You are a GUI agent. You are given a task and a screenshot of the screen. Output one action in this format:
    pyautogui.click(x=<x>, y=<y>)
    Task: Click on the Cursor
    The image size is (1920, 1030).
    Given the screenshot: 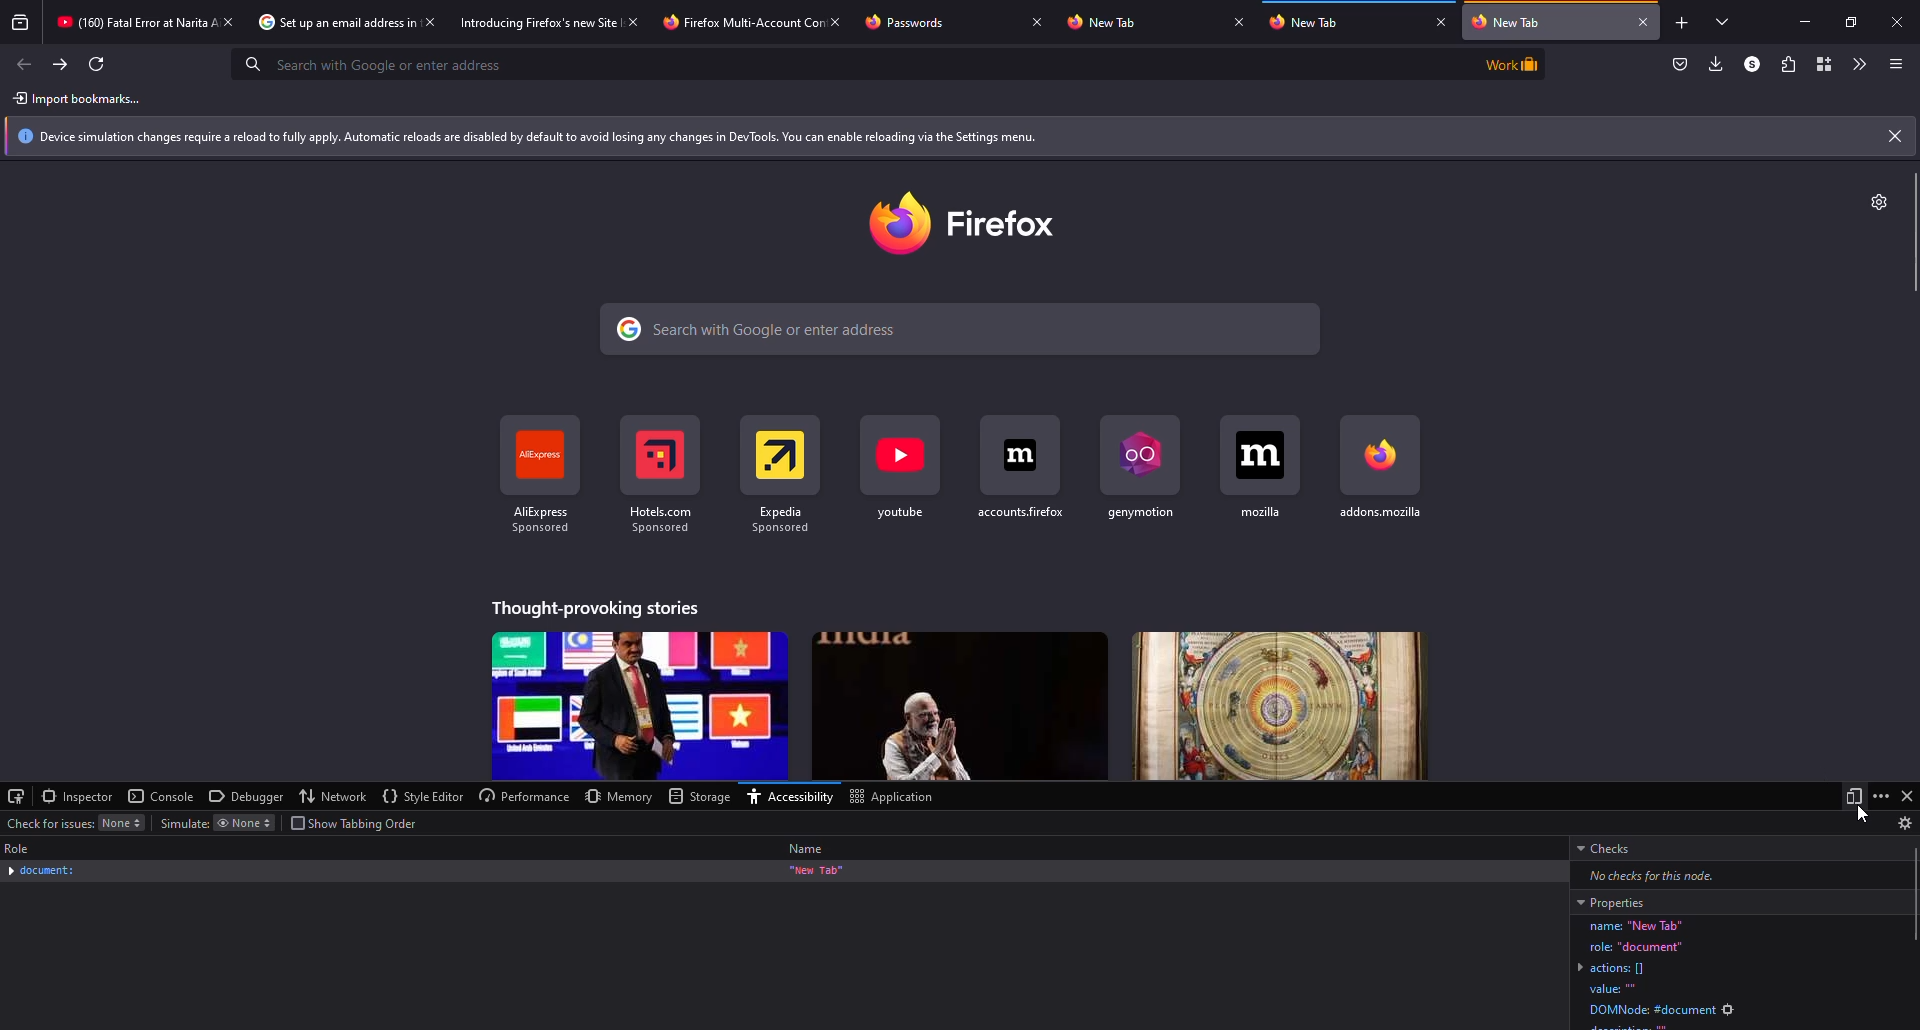 What is the action you would take?
    pyautogui.click(x=1862, y=814)
    